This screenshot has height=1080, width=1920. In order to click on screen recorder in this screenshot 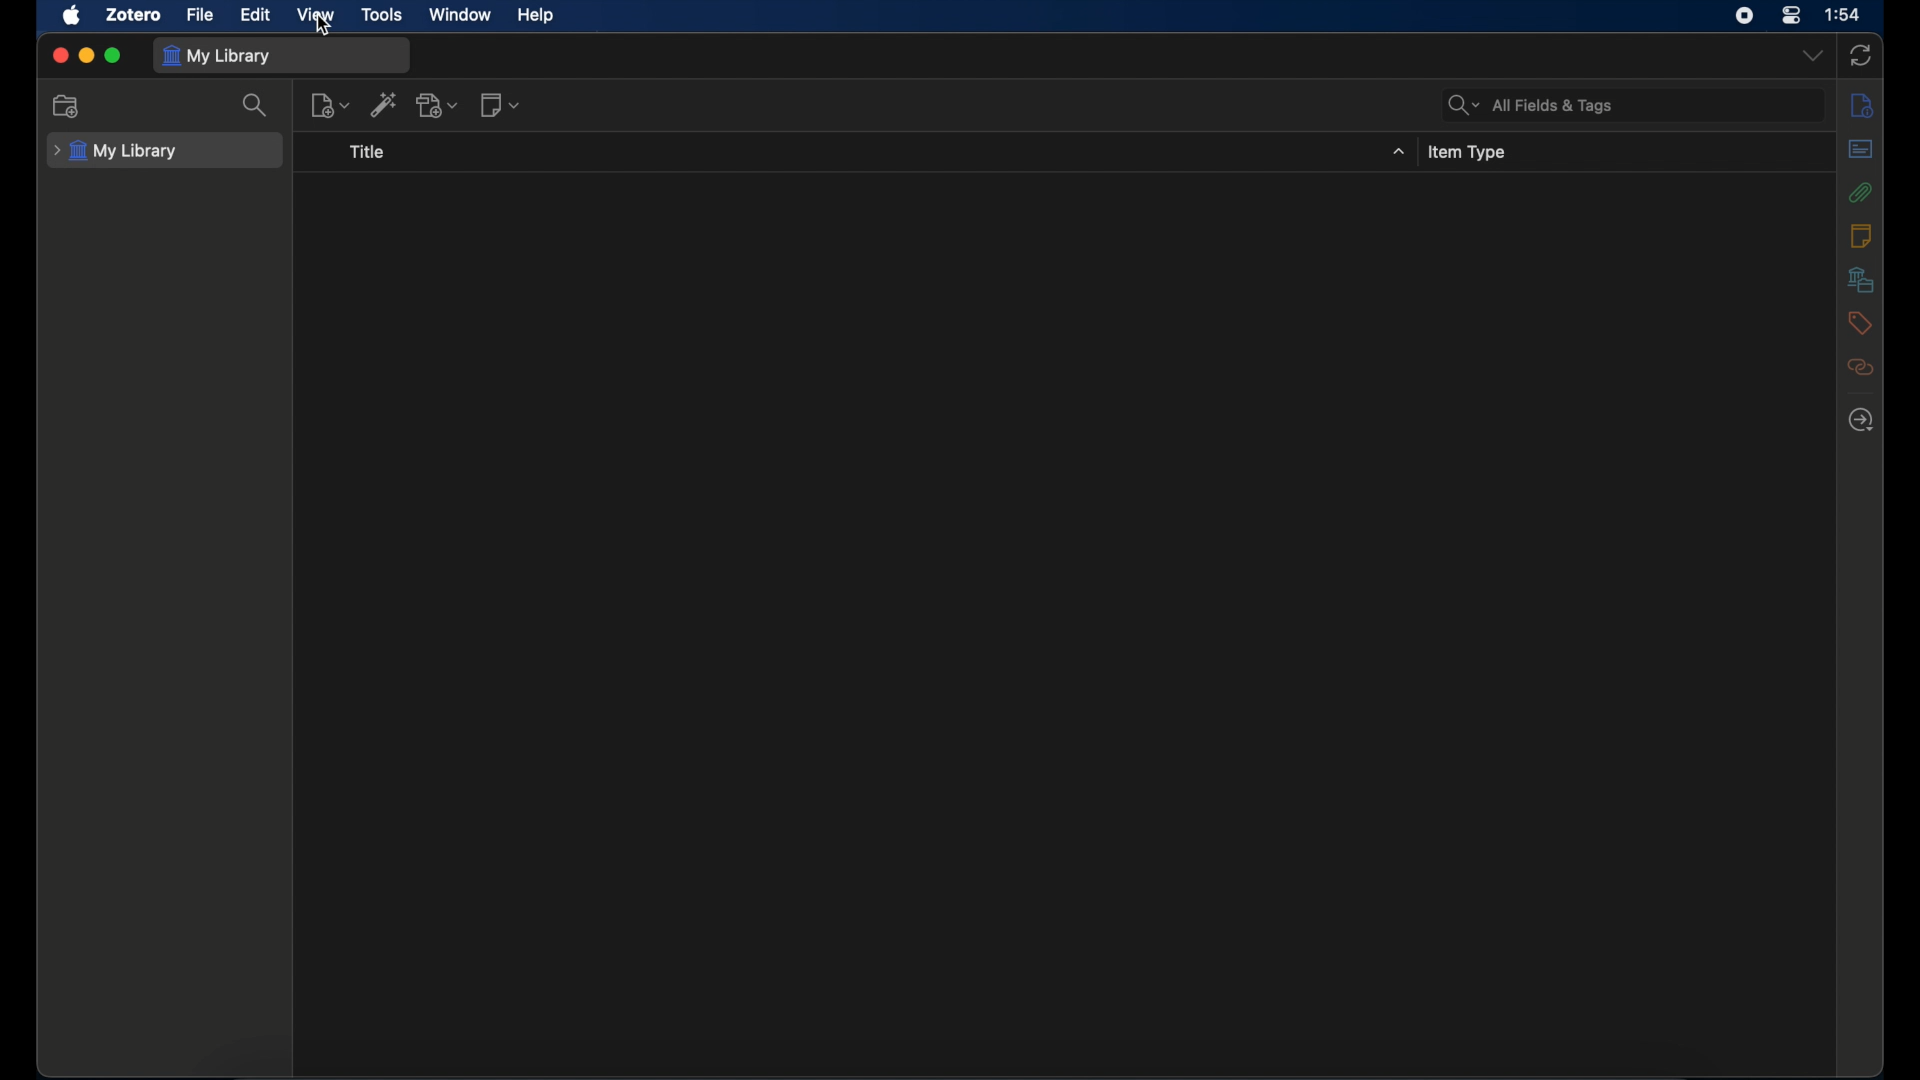, I will do `click(1745, 16)`.